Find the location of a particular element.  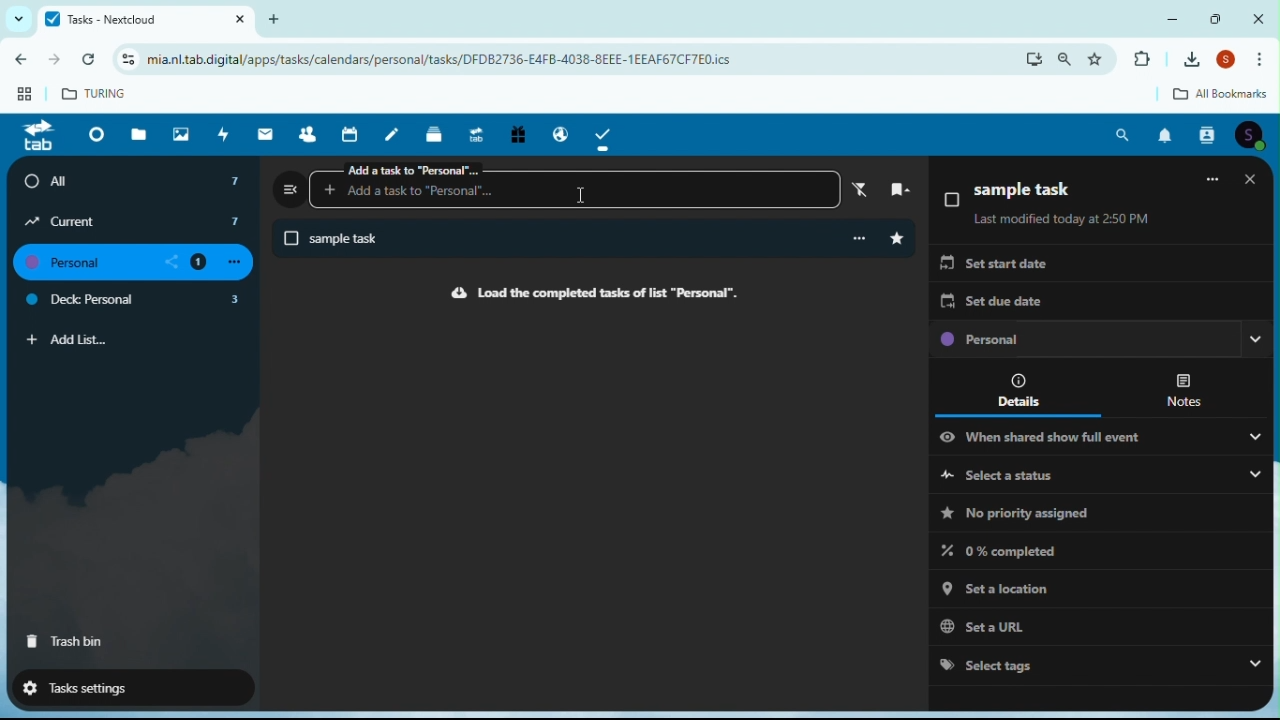

Account icon is located at coordinates (1254, 135).